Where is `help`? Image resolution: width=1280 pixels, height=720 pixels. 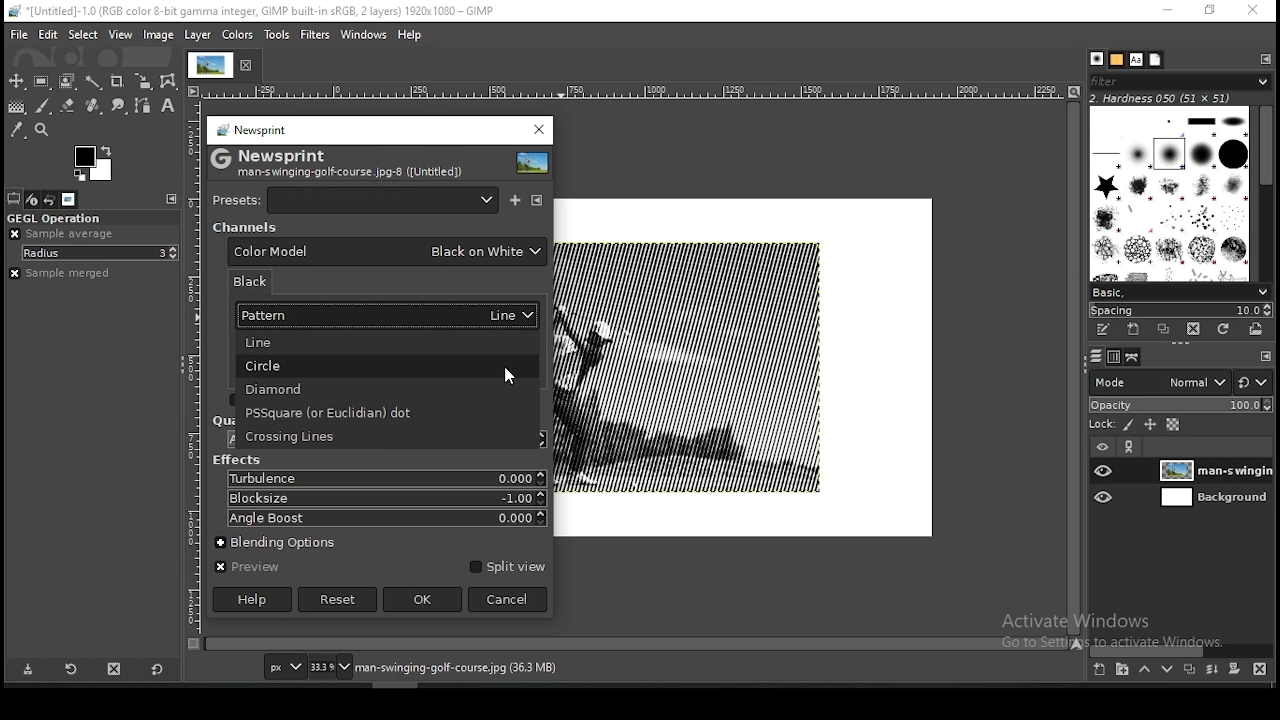
help is located at coordinates (253, 599).